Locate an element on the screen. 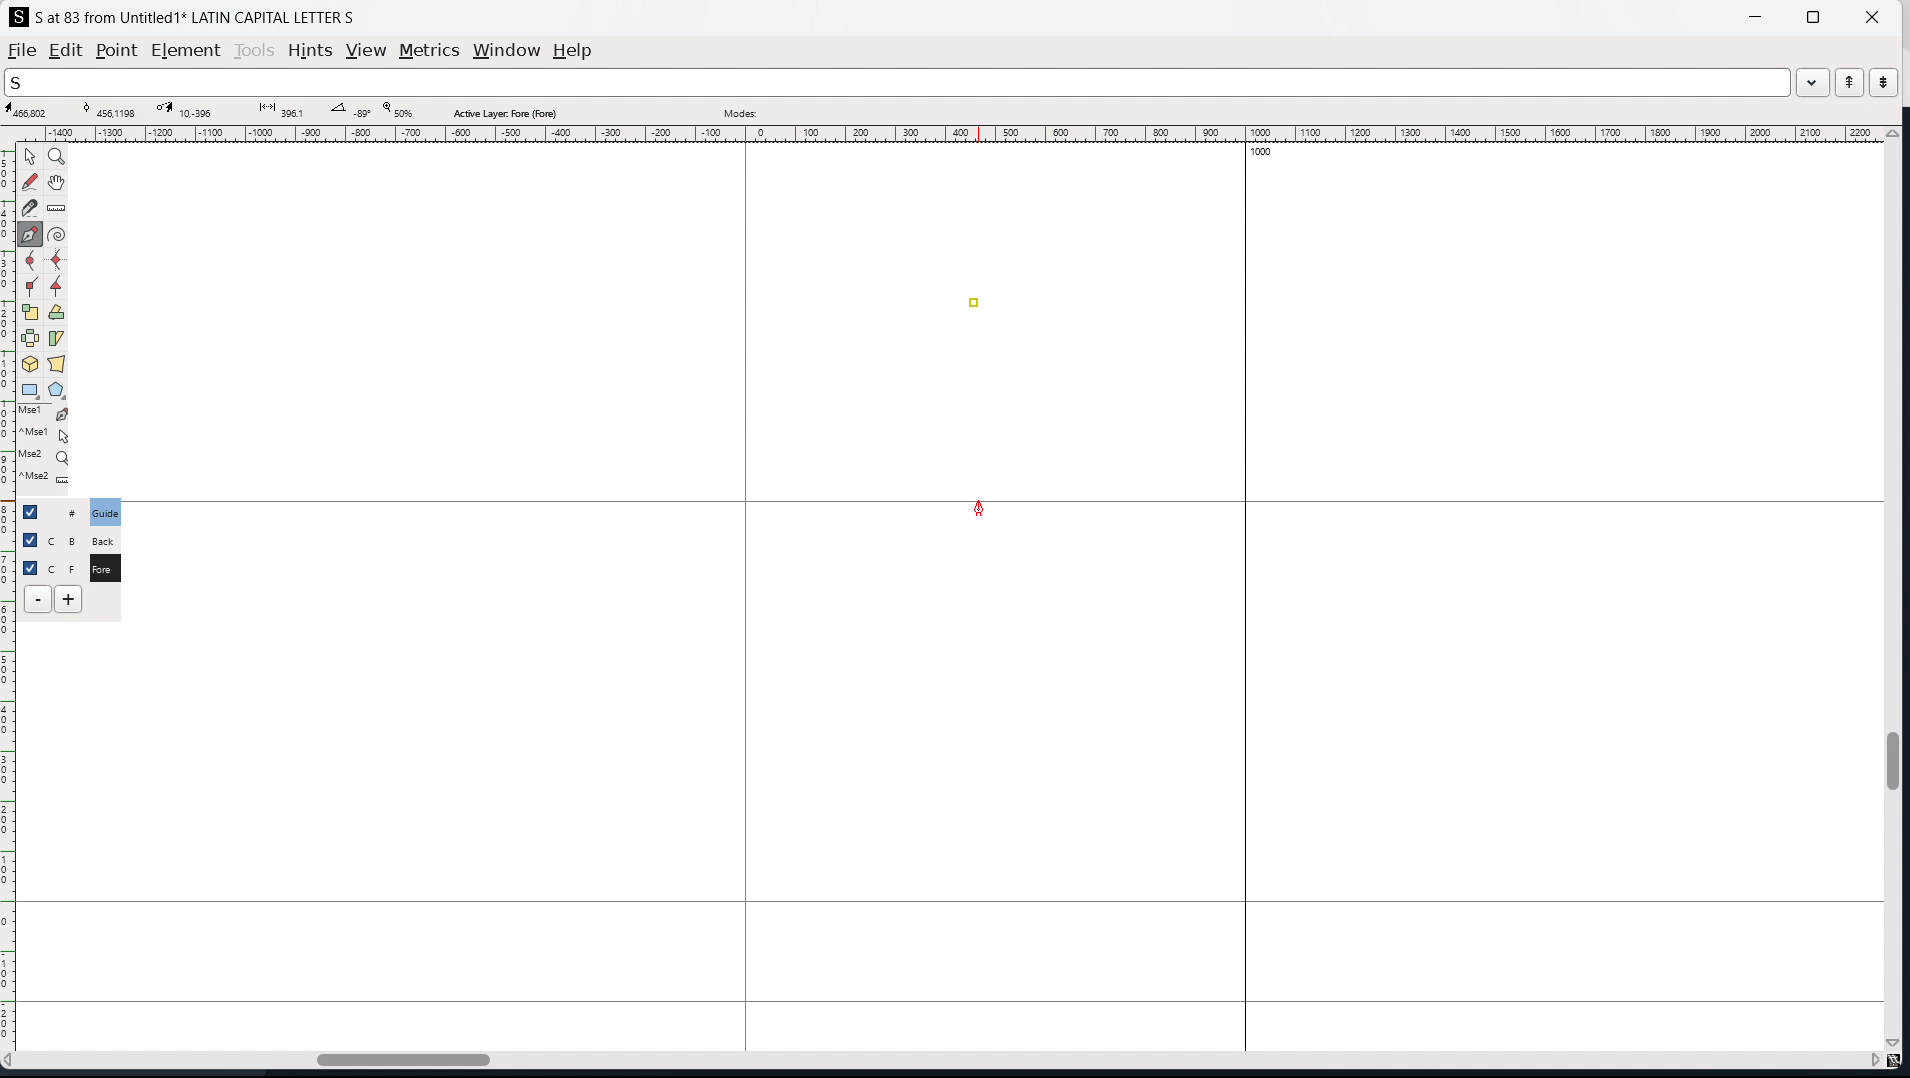  delete layer is located at coordinates (38, 600).